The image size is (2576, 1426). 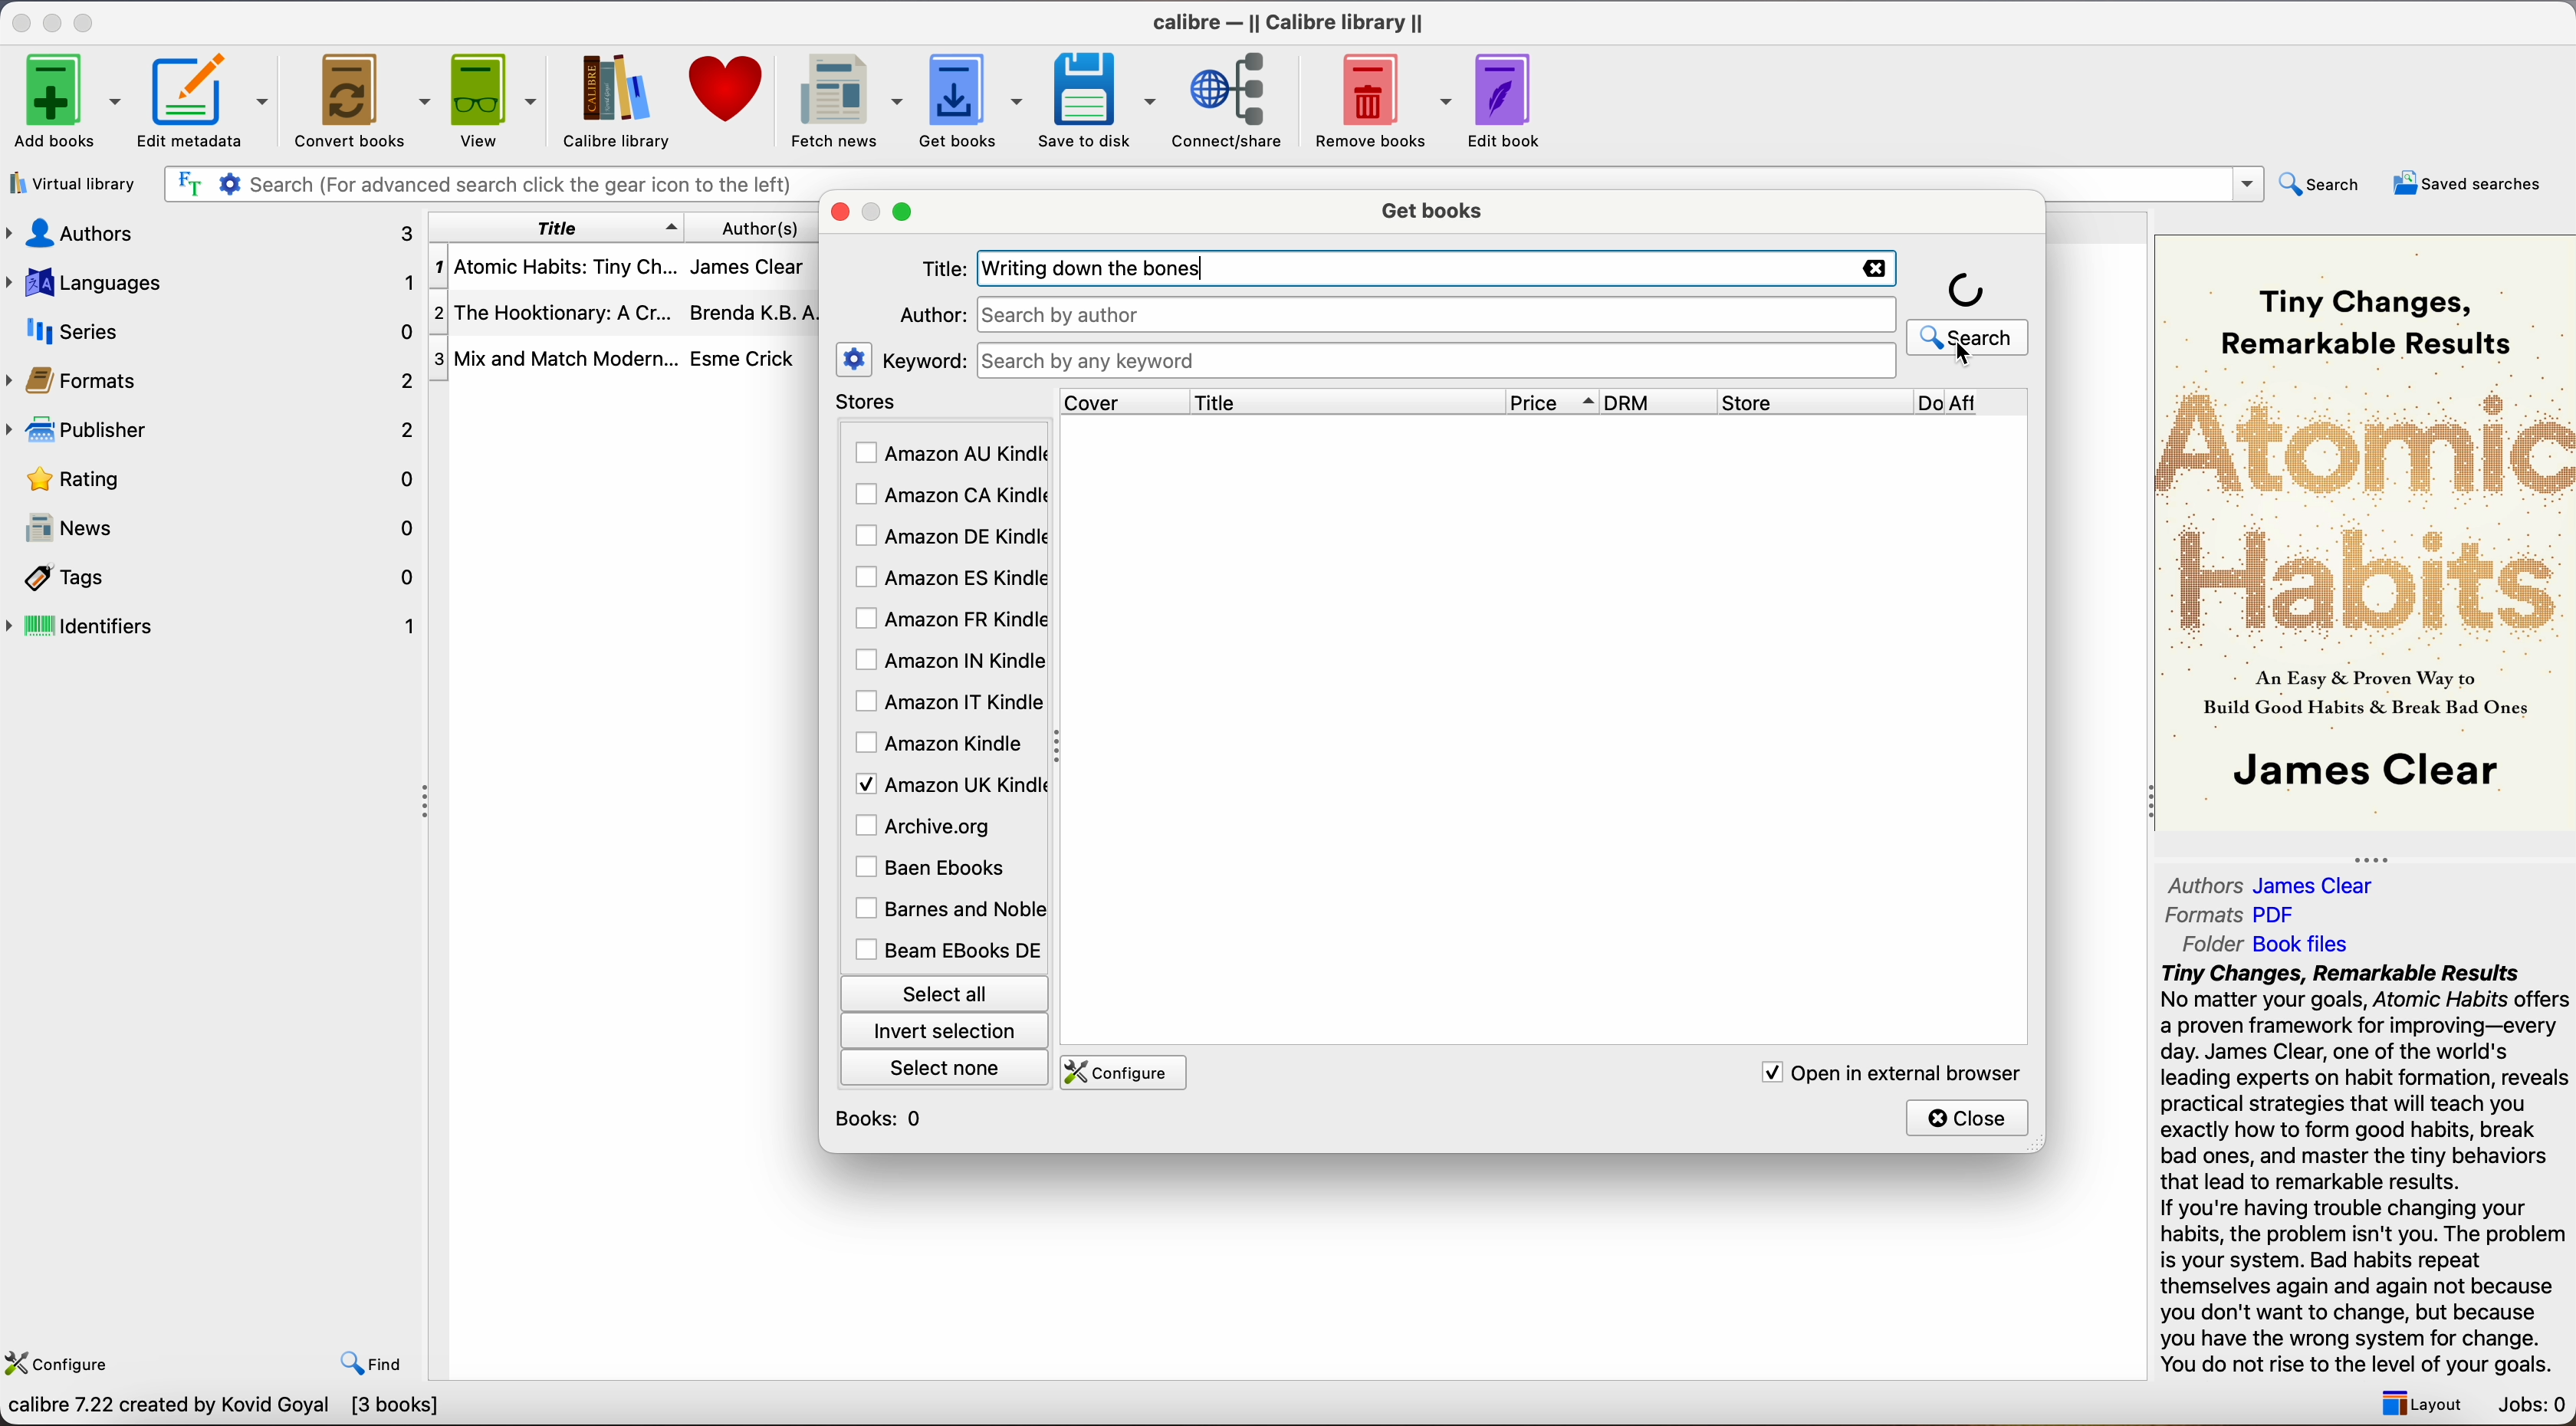 I want to click on synopsis, so click(x=2368, y=1170).